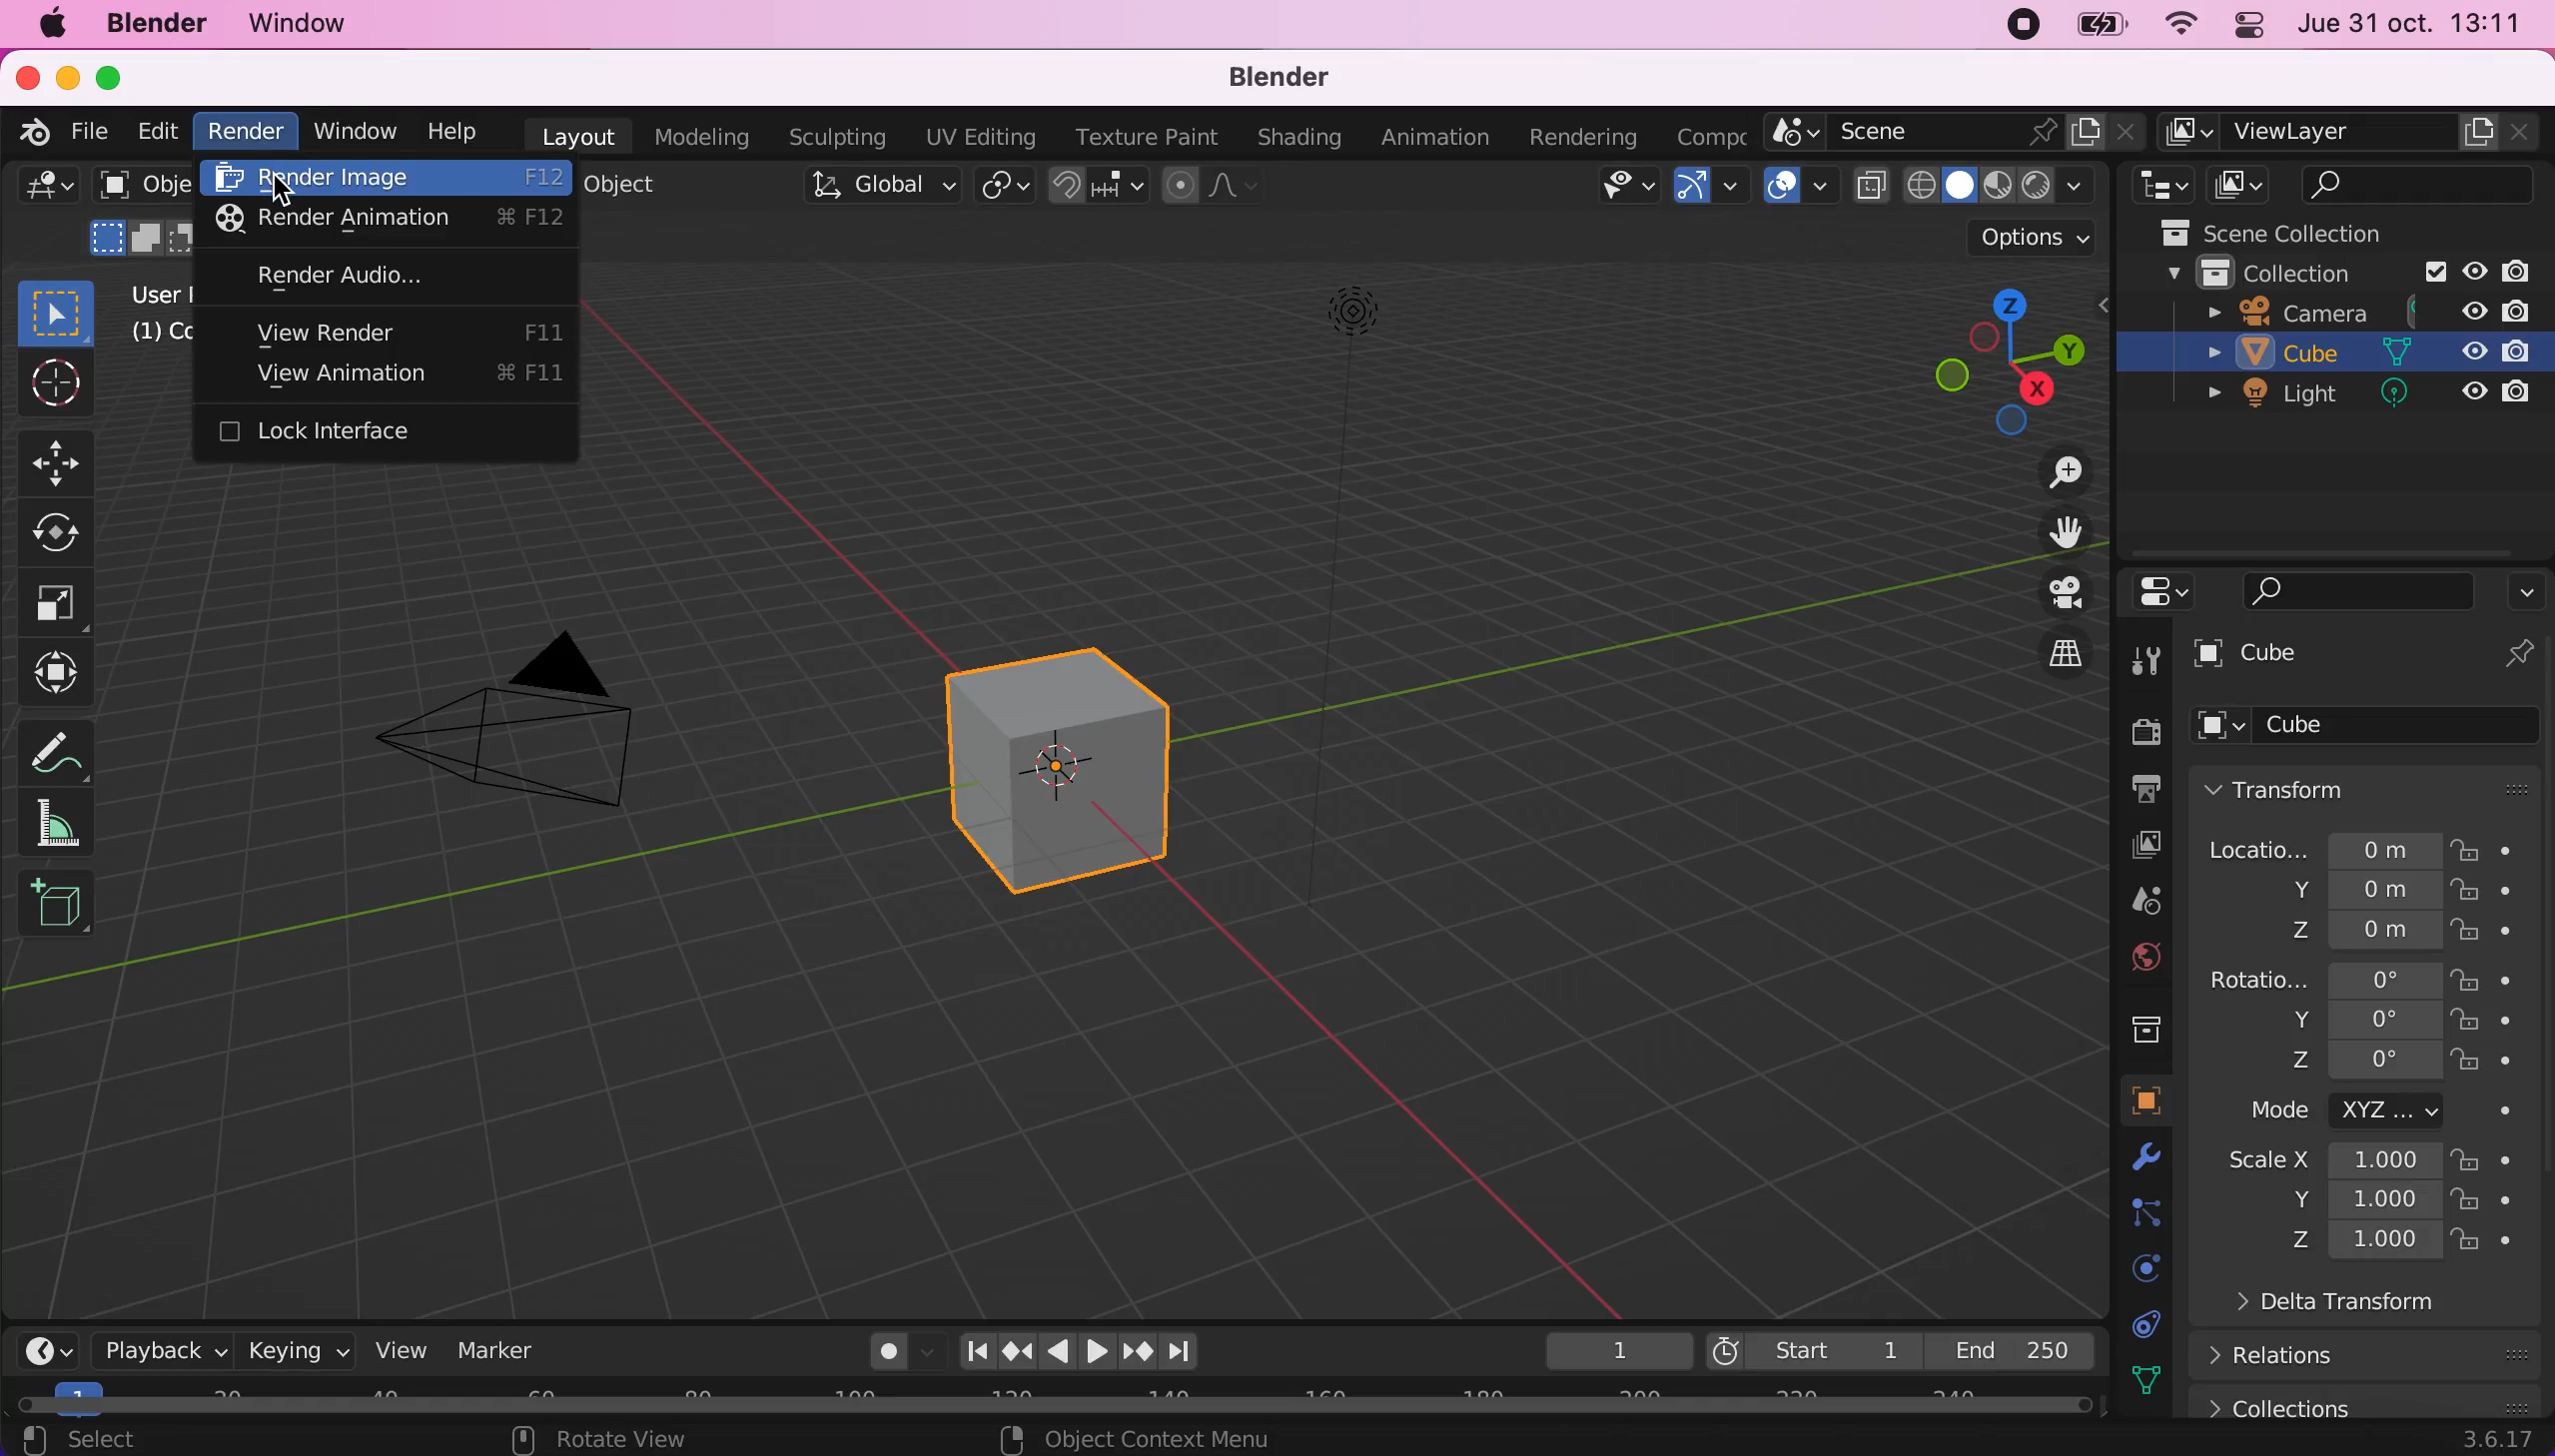 This screenshot has width=2555, height=1456. Describe the element at coordinates (1712, 192) in the screenshot. I see `Show gizmo` at that location.